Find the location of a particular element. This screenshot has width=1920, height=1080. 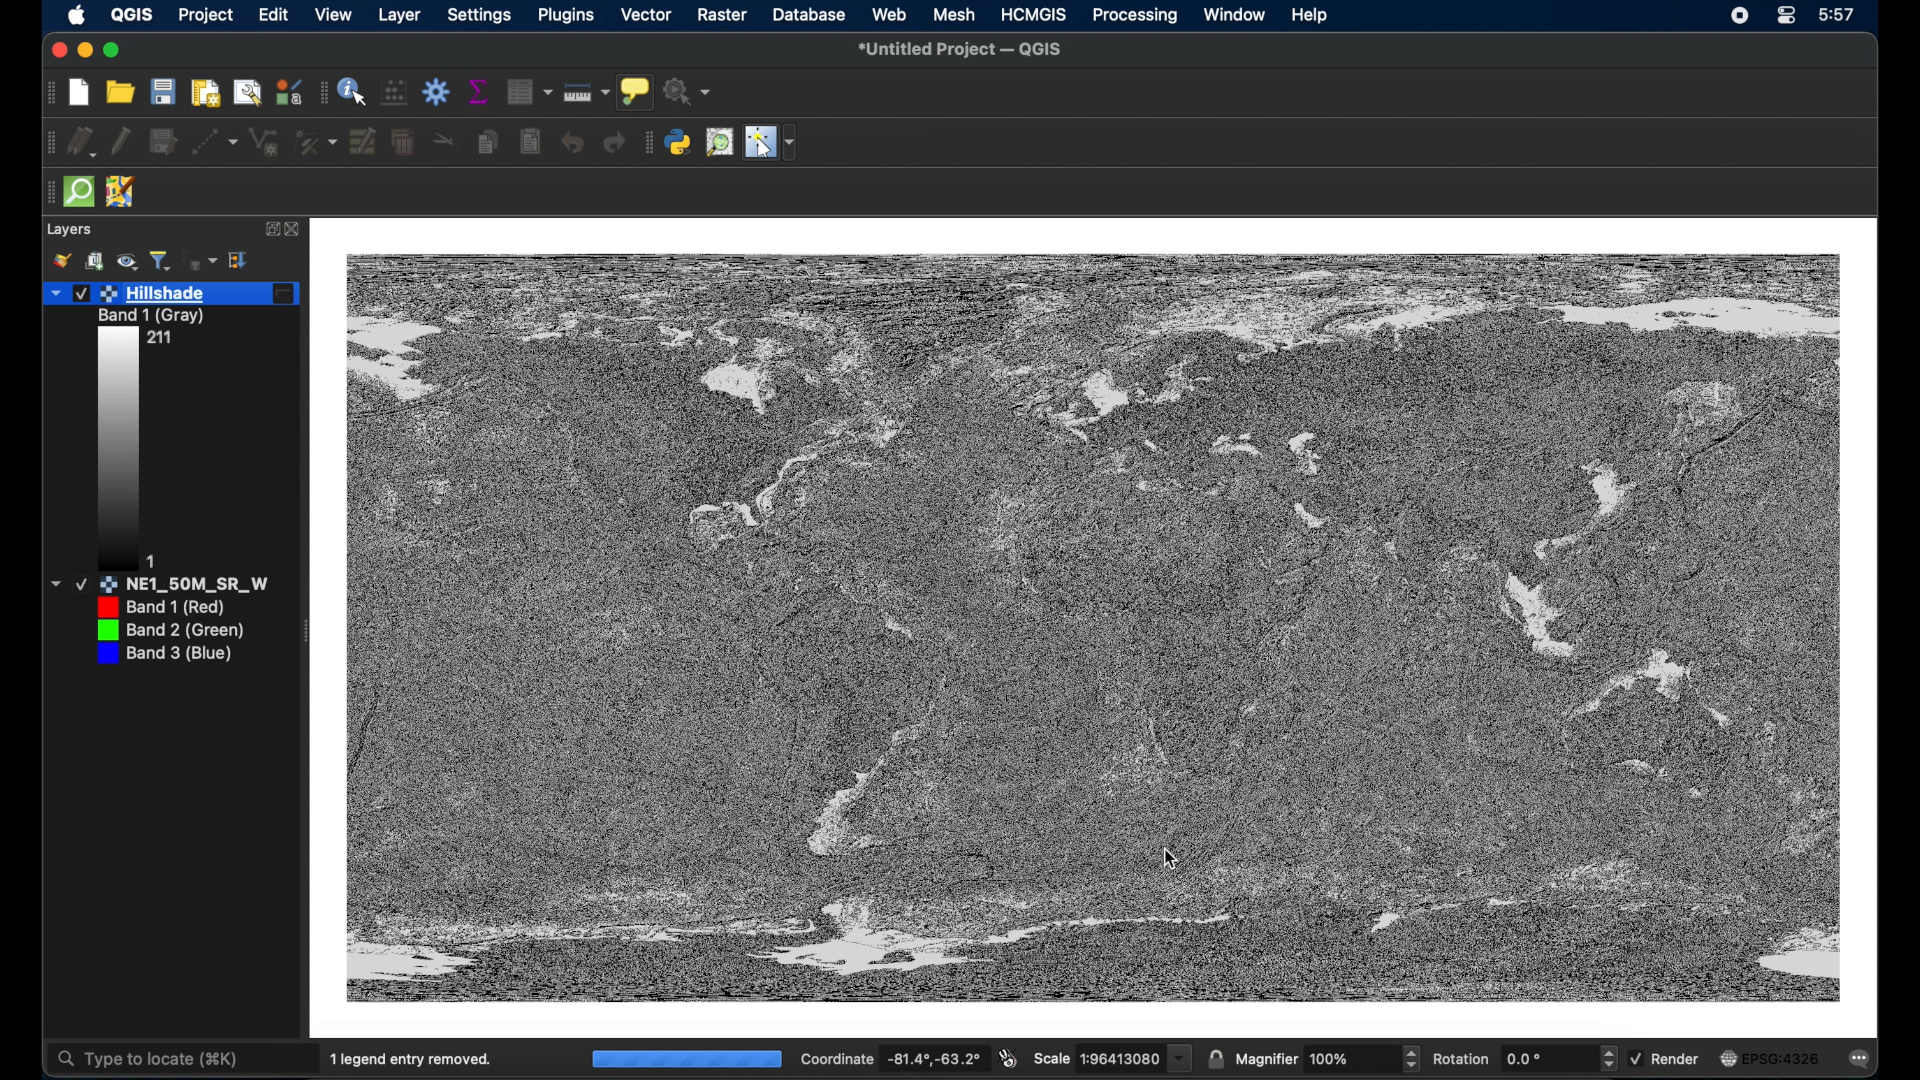

time is located at coordinates (1837, 14).